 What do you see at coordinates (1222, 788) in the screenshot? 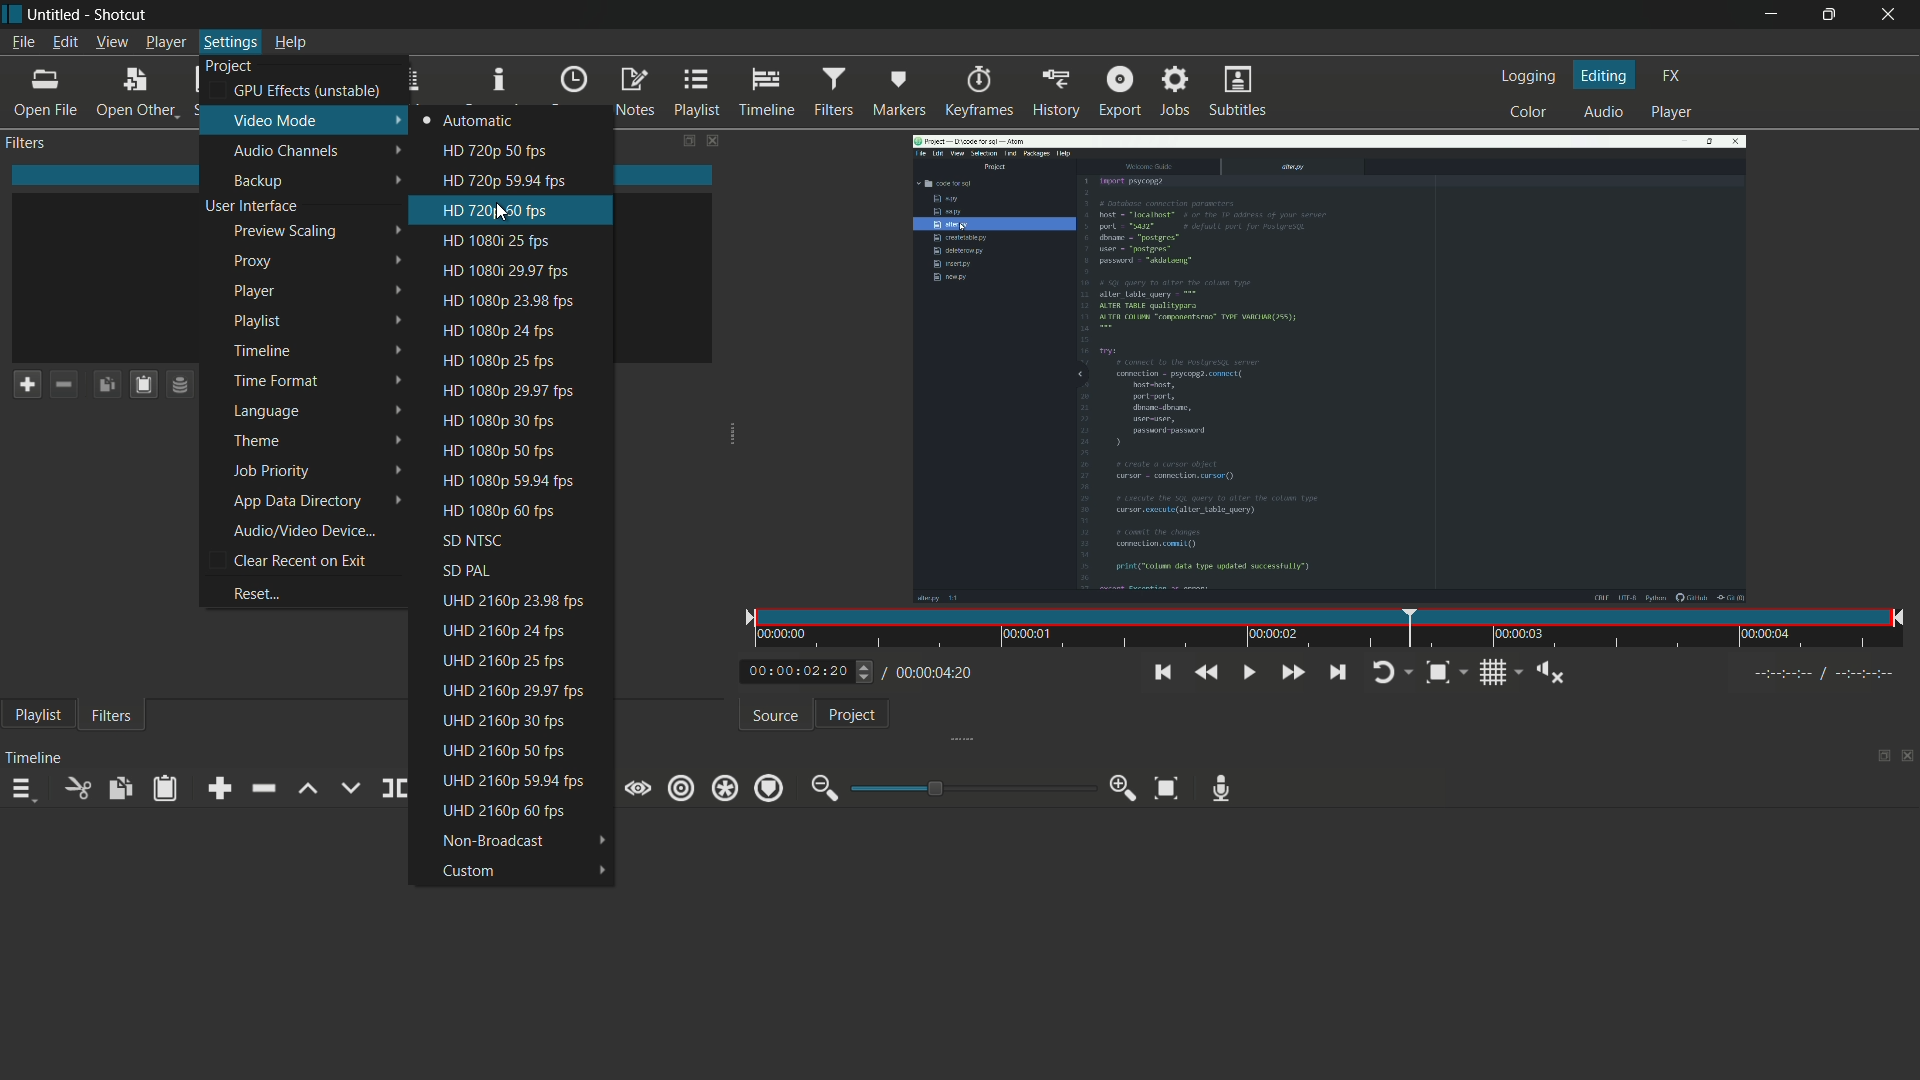
I see `record audio` at bounding box center [1222, 788].